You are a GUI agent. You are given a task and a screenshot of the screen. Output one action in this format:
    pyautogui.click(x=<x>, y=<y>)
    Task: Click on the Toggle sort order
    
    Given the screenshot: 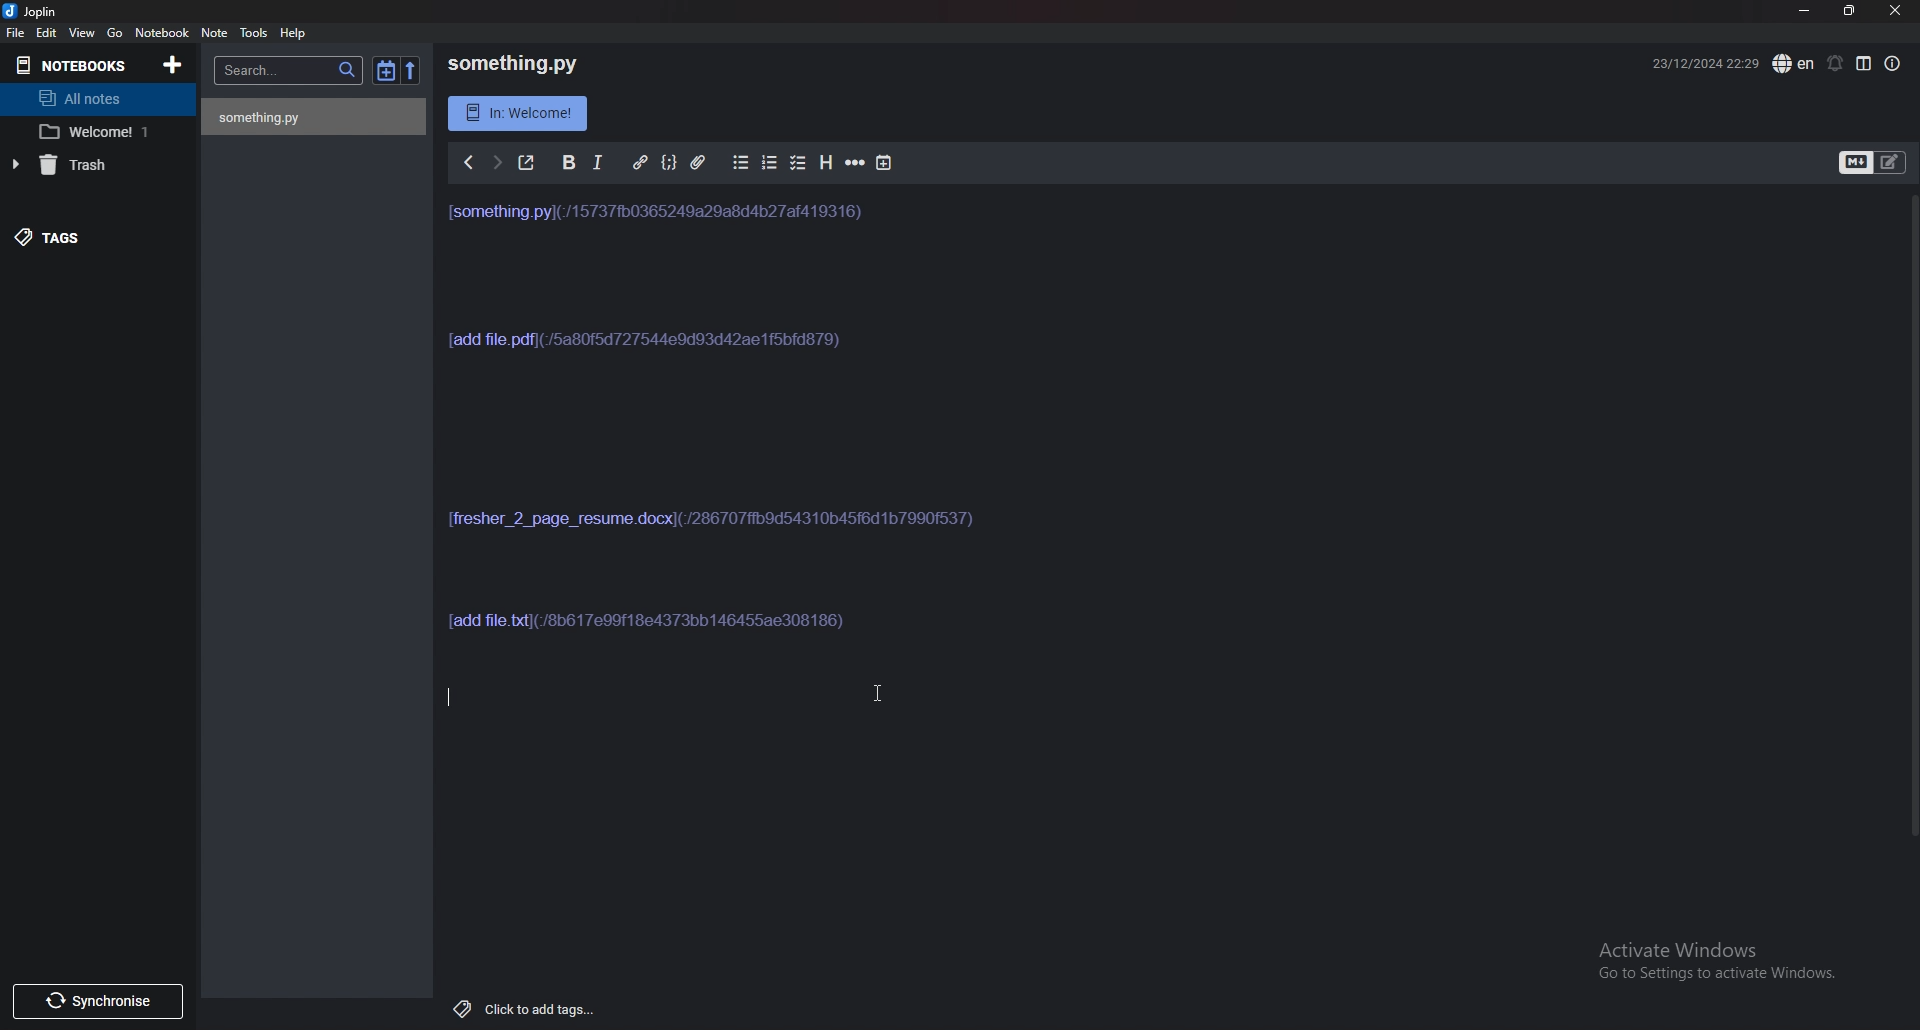 What is the action you would take?
    pyautogui.click(x=384, y=71)
    